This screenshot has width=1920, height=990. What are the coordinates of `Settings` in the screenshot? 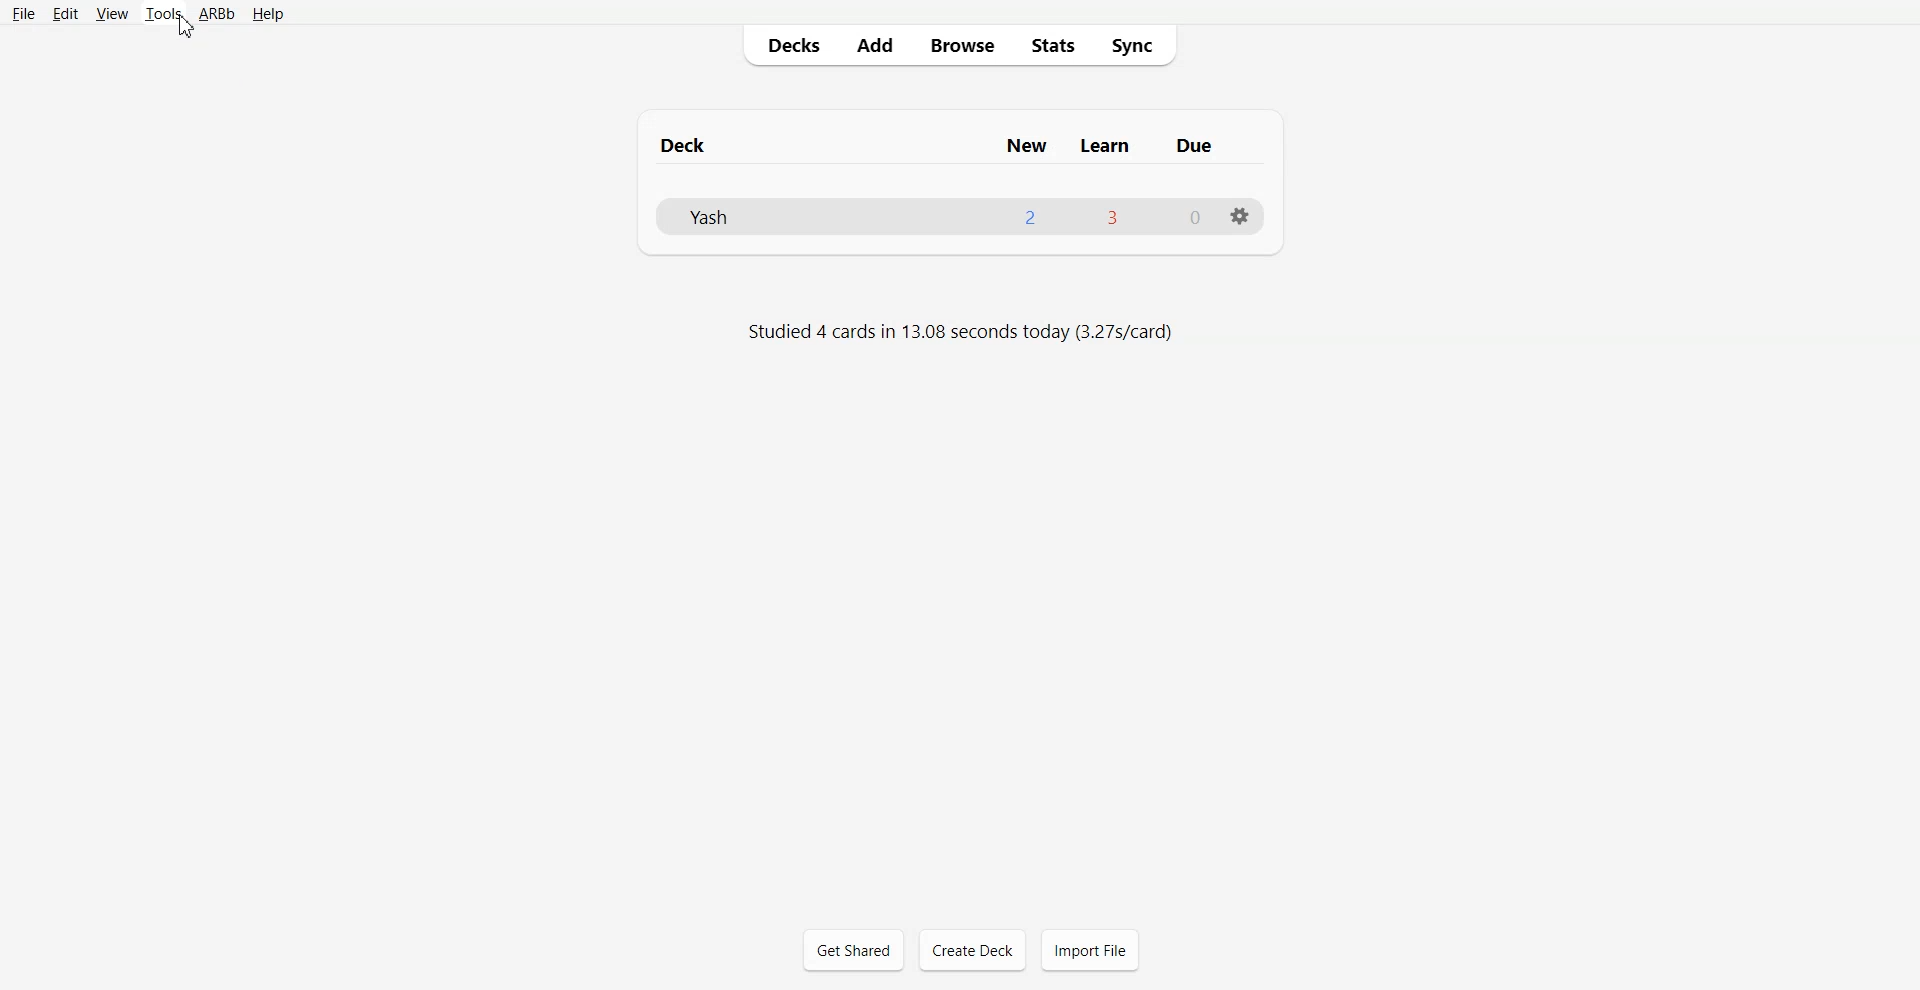 It's located at (1241, 217).